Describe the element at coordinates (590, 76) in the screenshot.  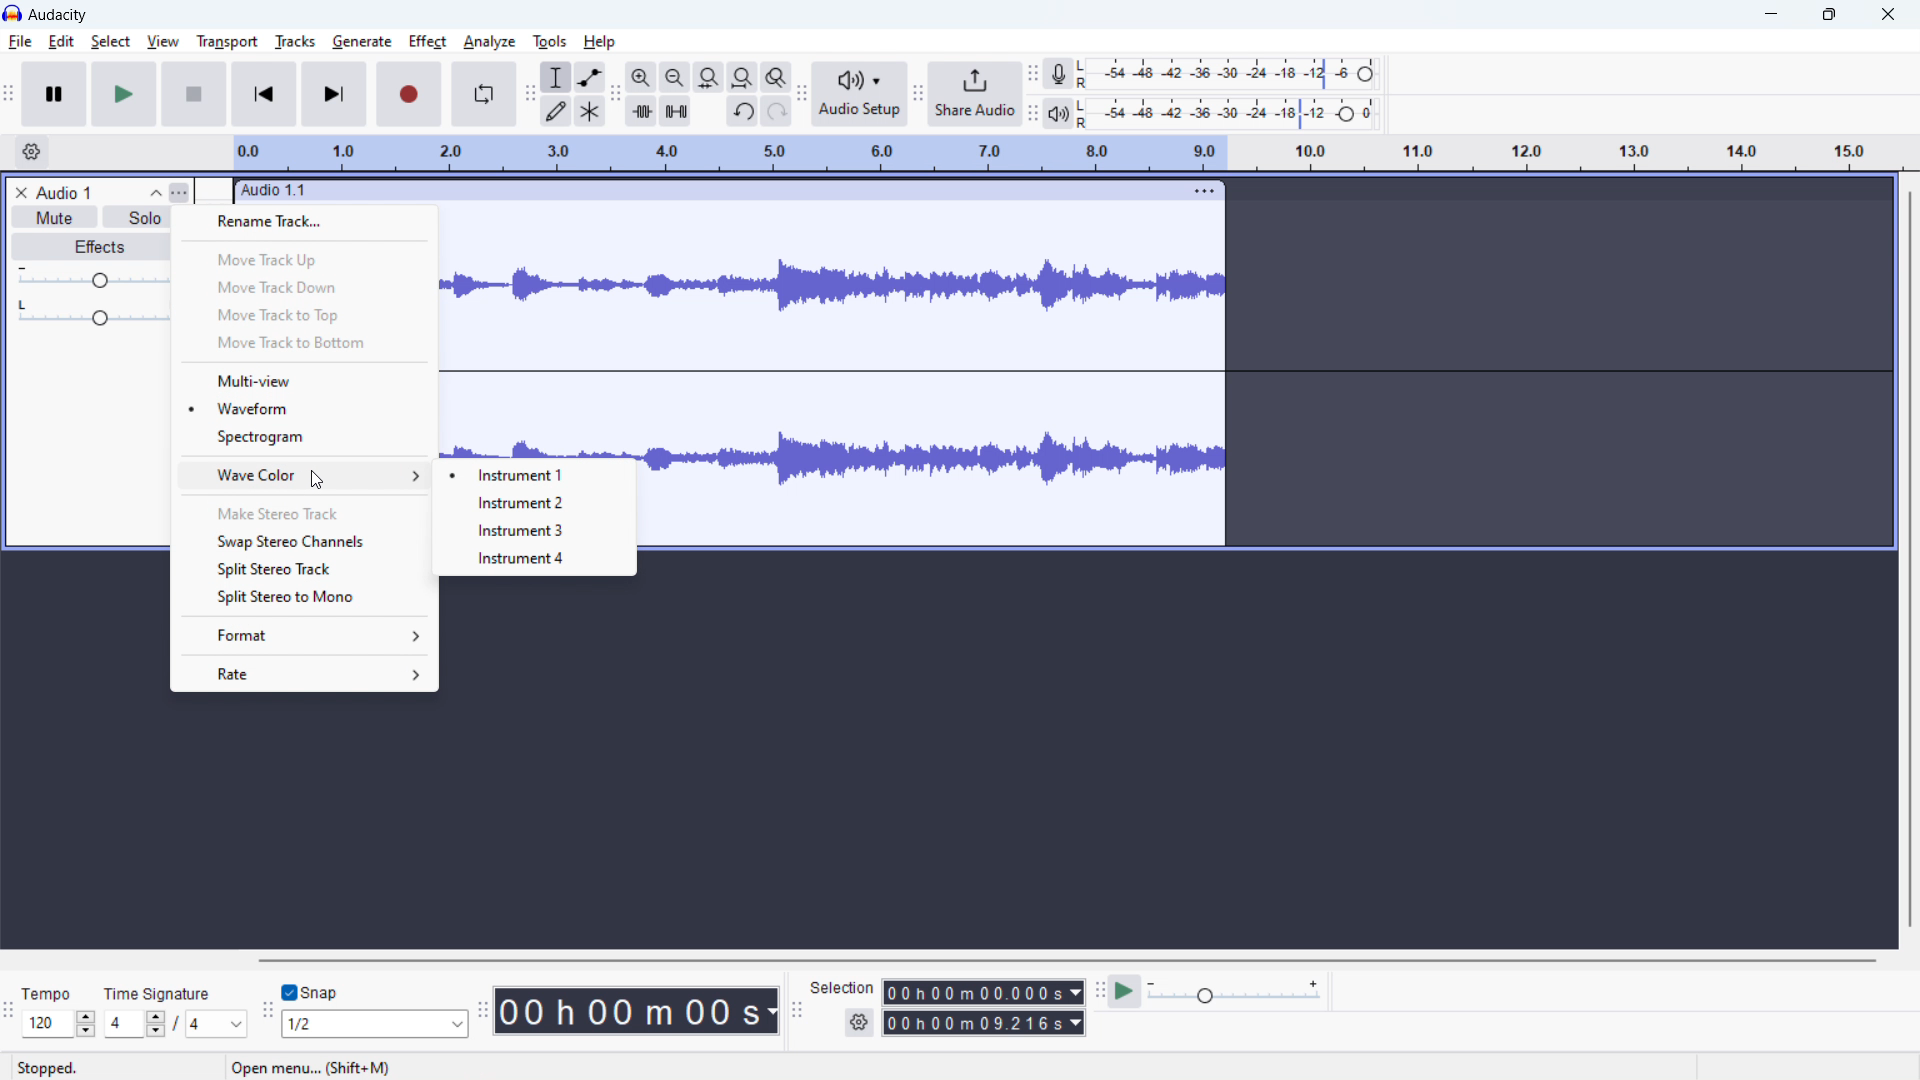
I see `envelop tool` at that location.